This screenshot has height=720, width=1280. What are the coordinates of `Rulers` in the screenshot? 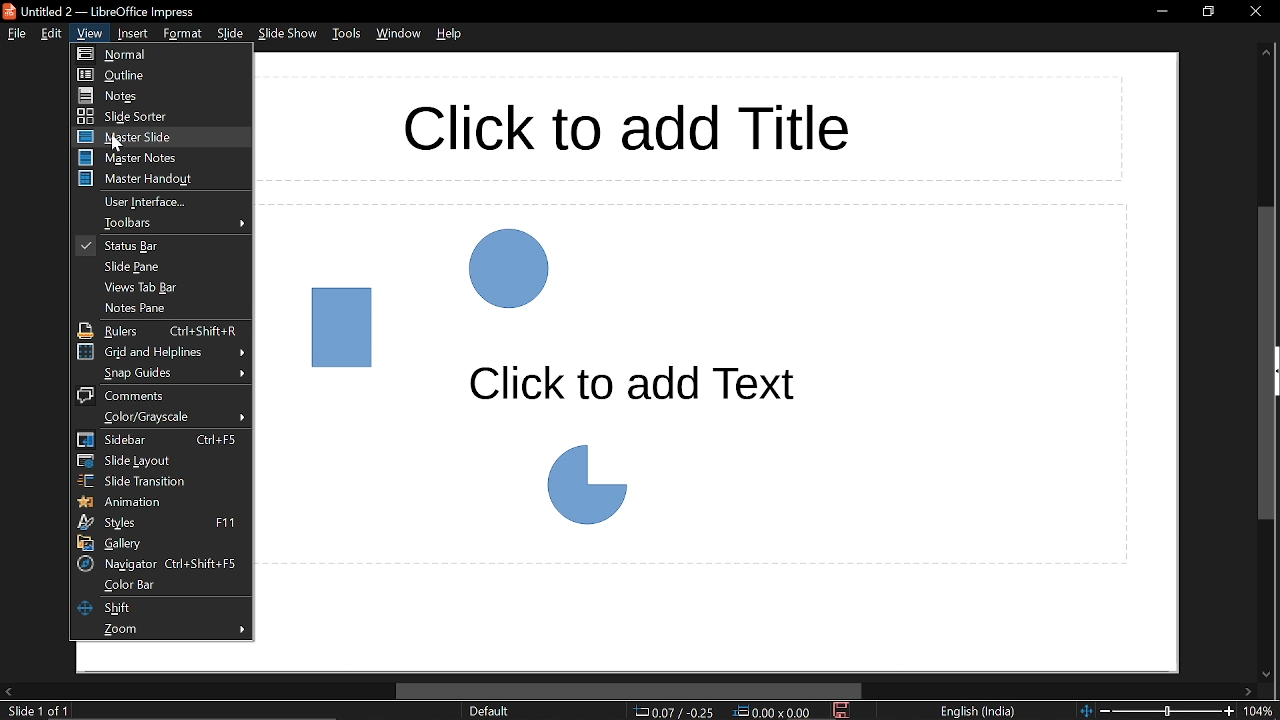 It's located at (160, 330).